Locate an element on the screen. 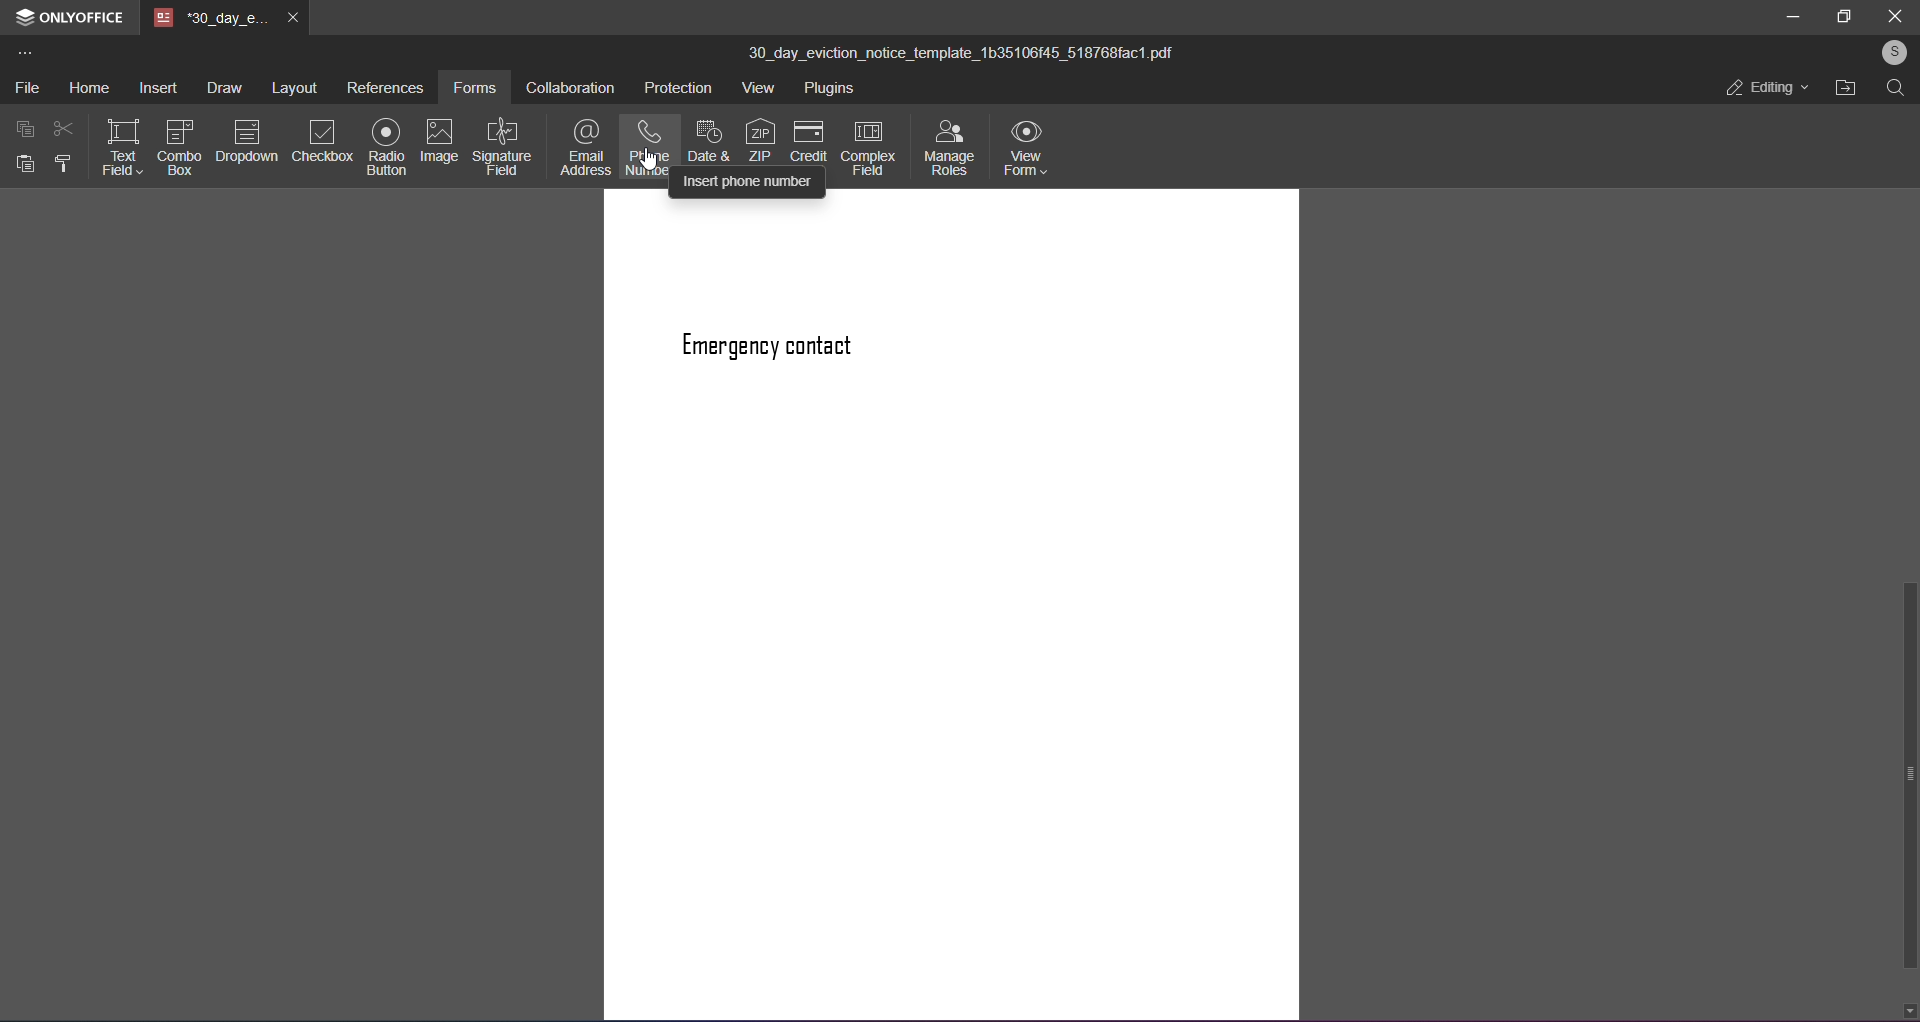 This screenshot has width=1920, height=1022. scroll bar is located at coordinates (1907, 776).